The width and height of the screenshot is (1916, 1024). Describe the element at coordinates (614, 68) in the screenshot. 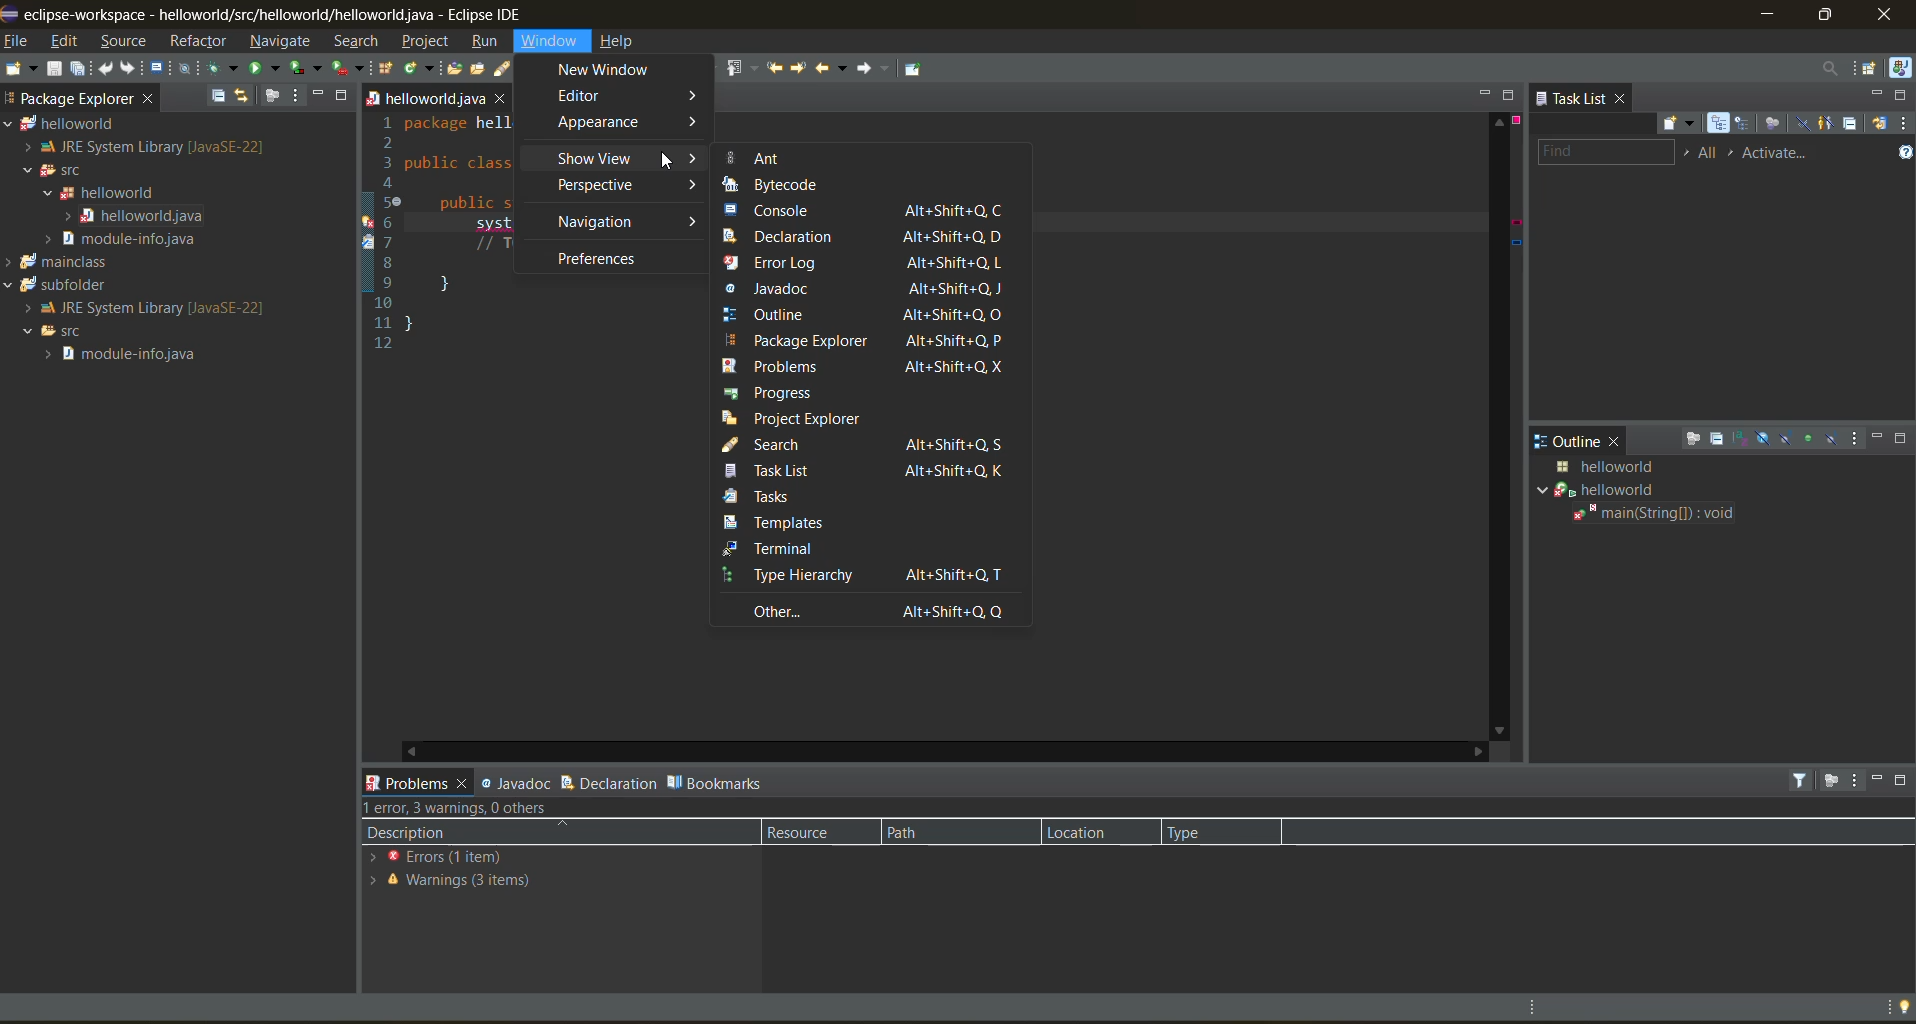

I see `toggle word wrap` at that location.